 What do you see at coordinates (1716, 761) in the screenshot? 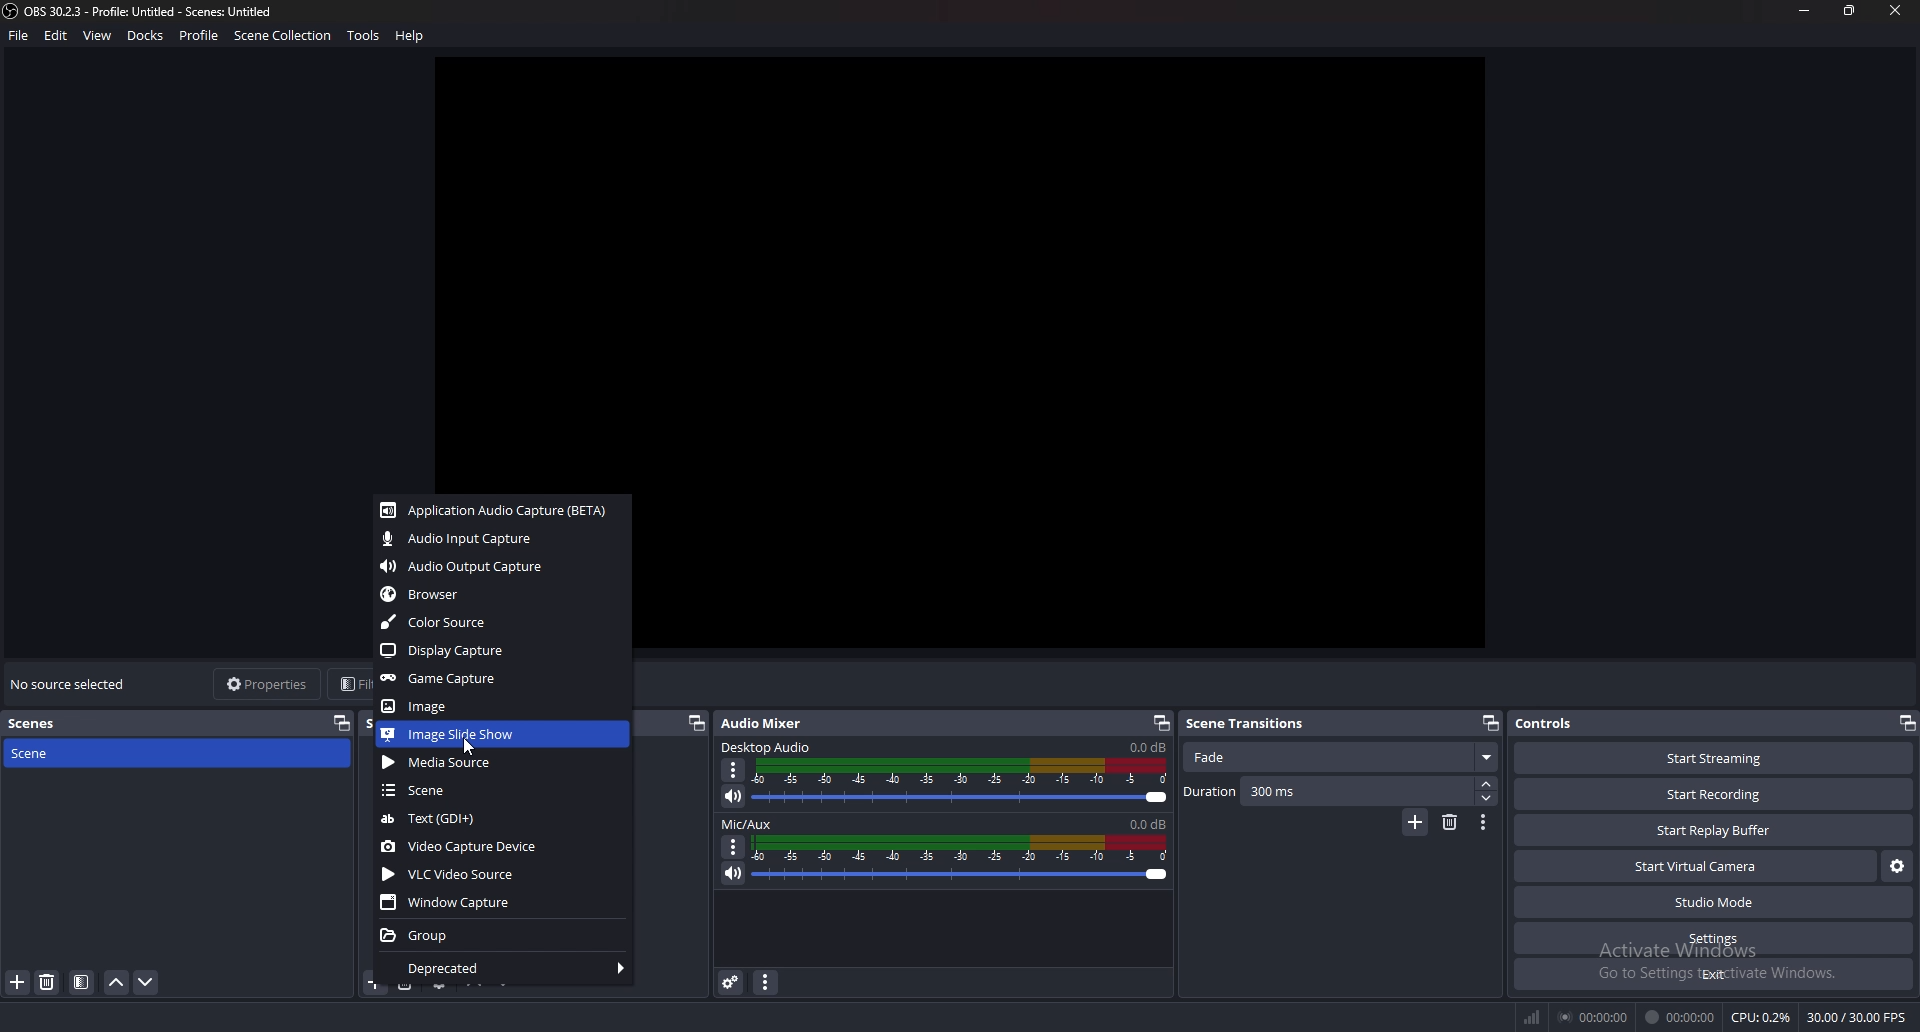
I see `start streaming` at bounding box center [1716, 761].